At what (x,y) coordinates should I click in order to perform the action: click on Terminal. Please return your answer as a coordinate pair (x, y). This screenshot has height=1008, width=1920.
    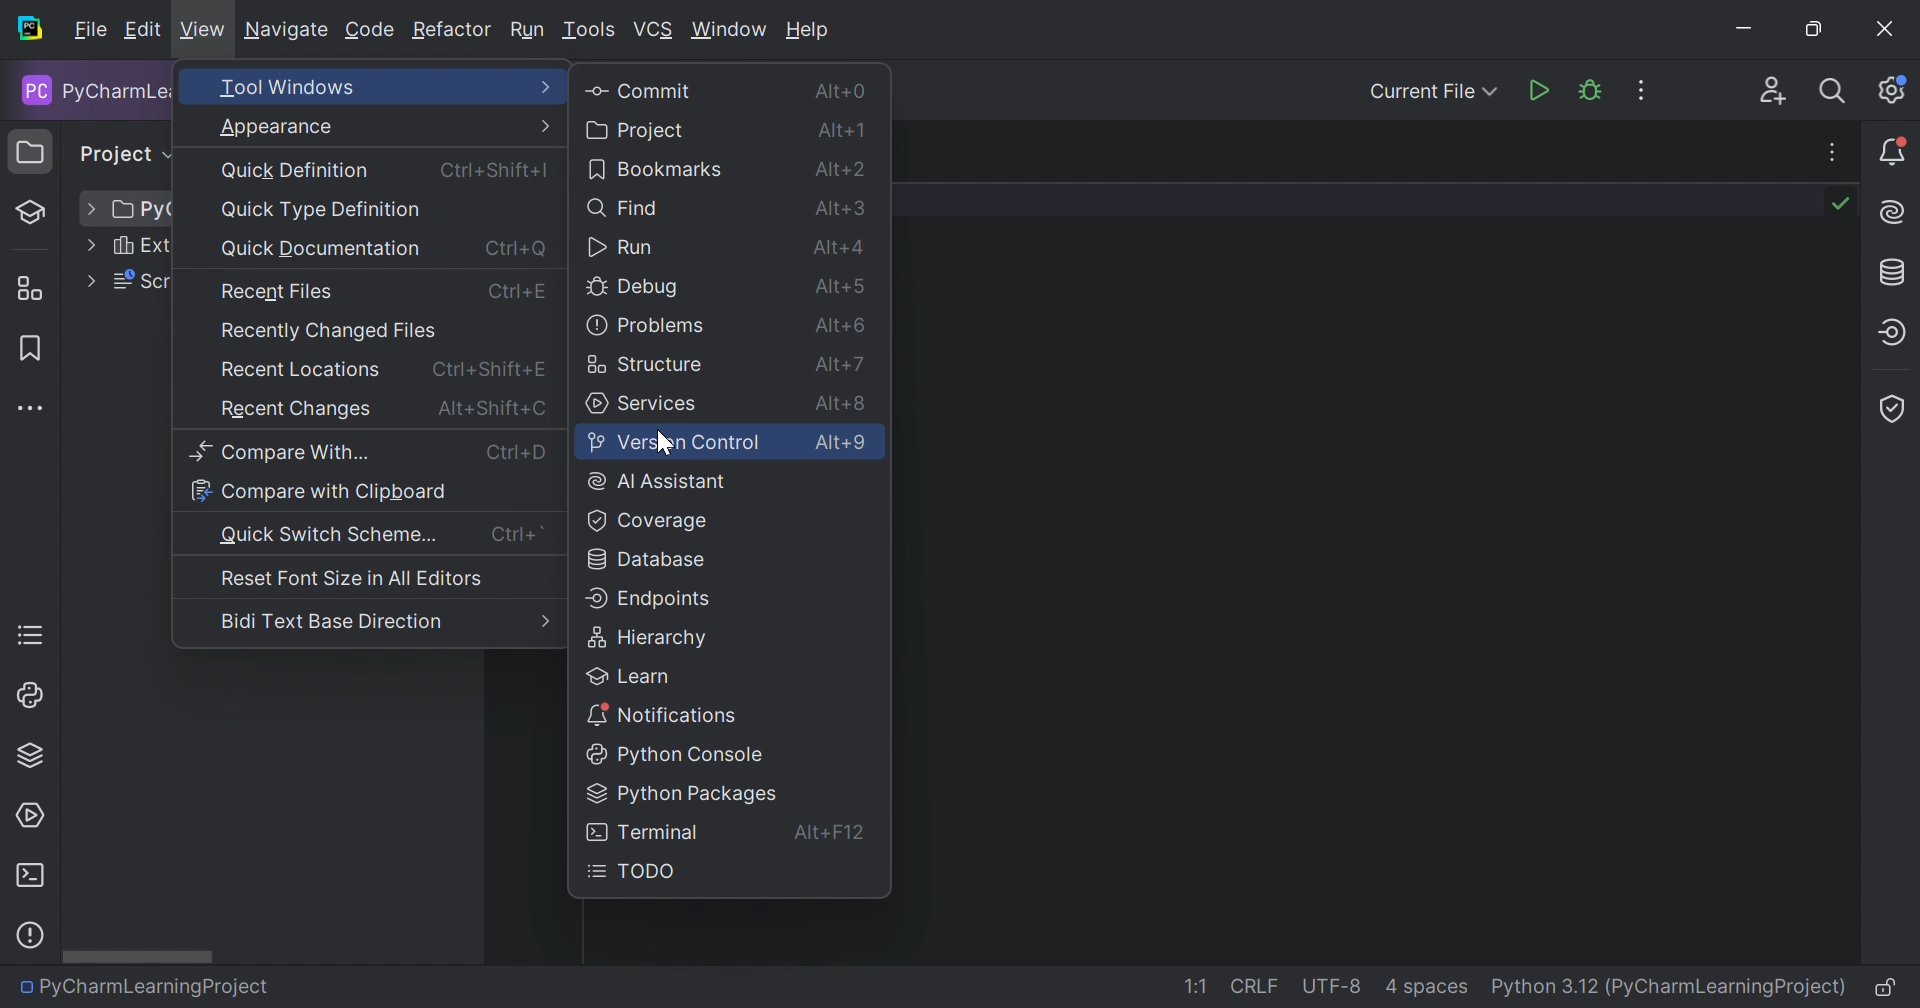
    Looking at the image, I should click on (33, 875).